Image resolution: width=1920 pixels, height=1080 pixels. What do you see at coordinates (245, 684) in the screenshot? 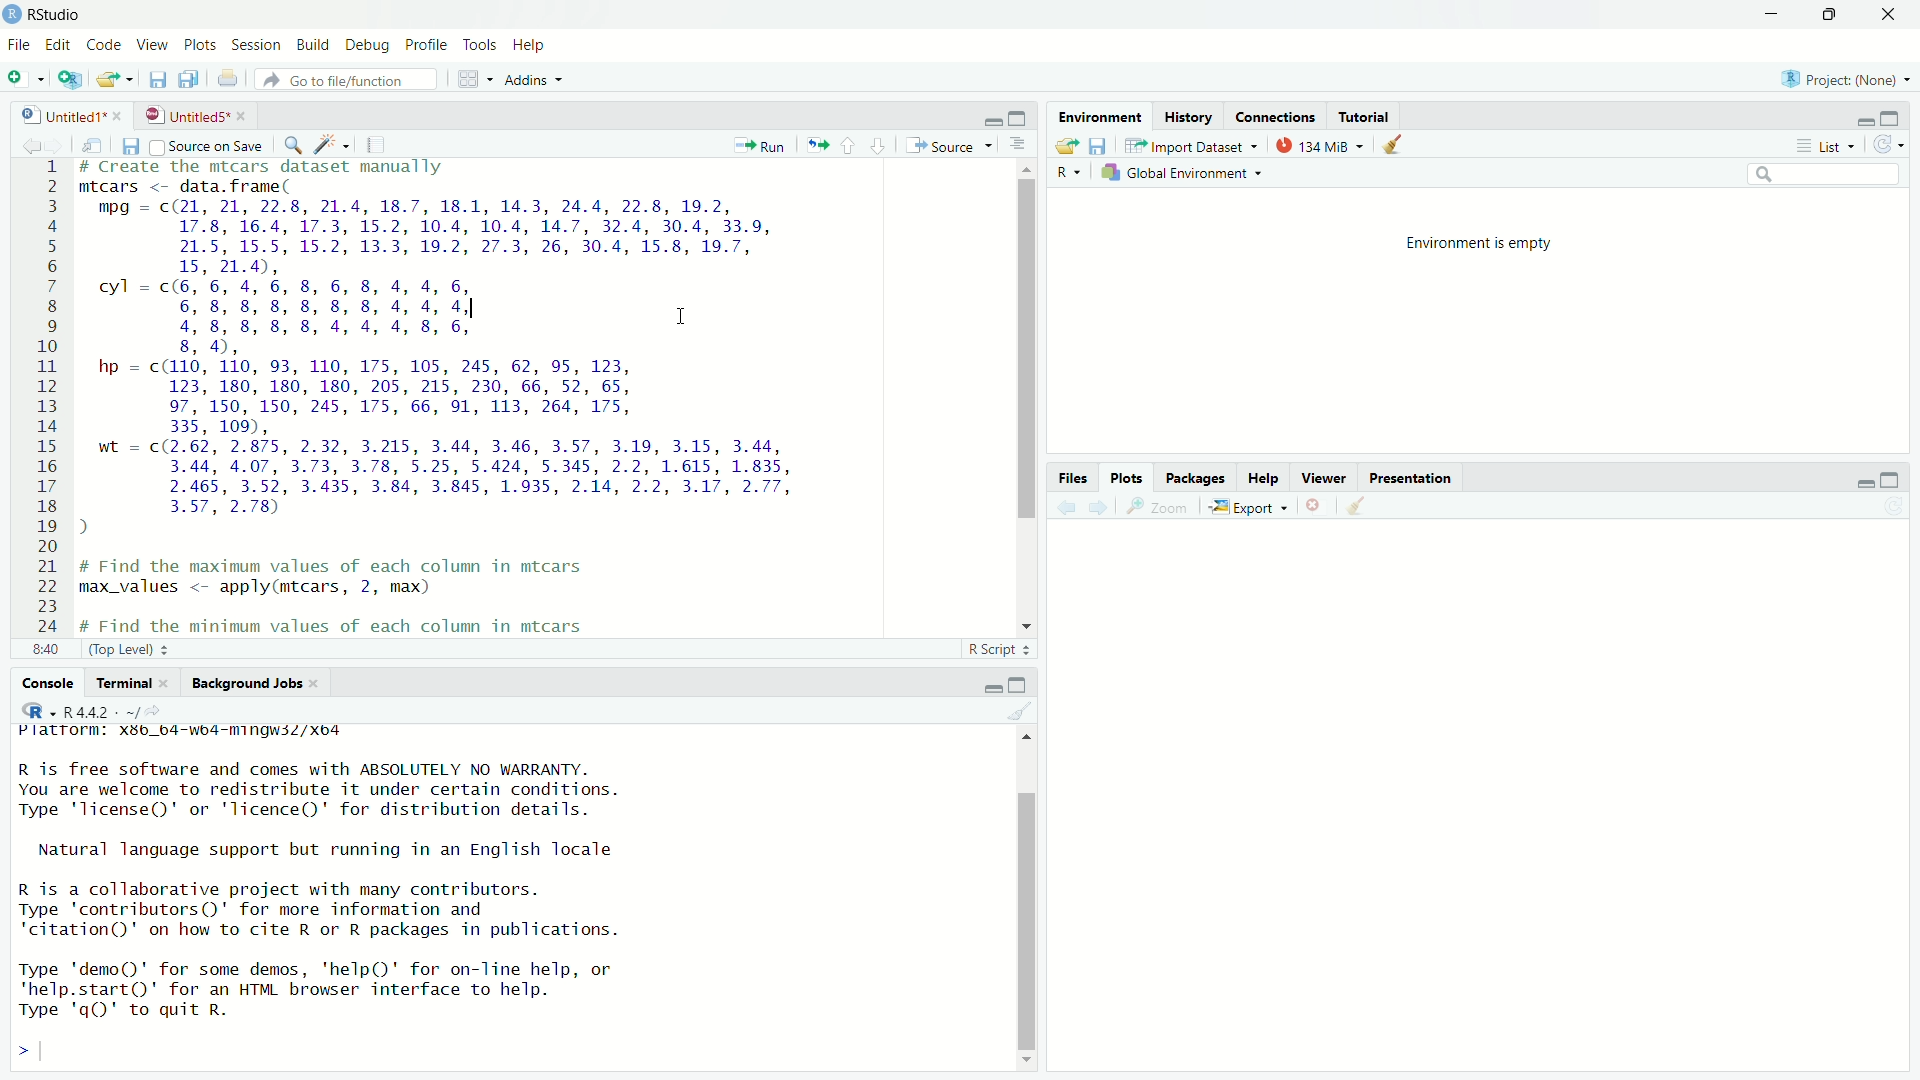
I see `Background Jobs` at bounding box center [245, 684].